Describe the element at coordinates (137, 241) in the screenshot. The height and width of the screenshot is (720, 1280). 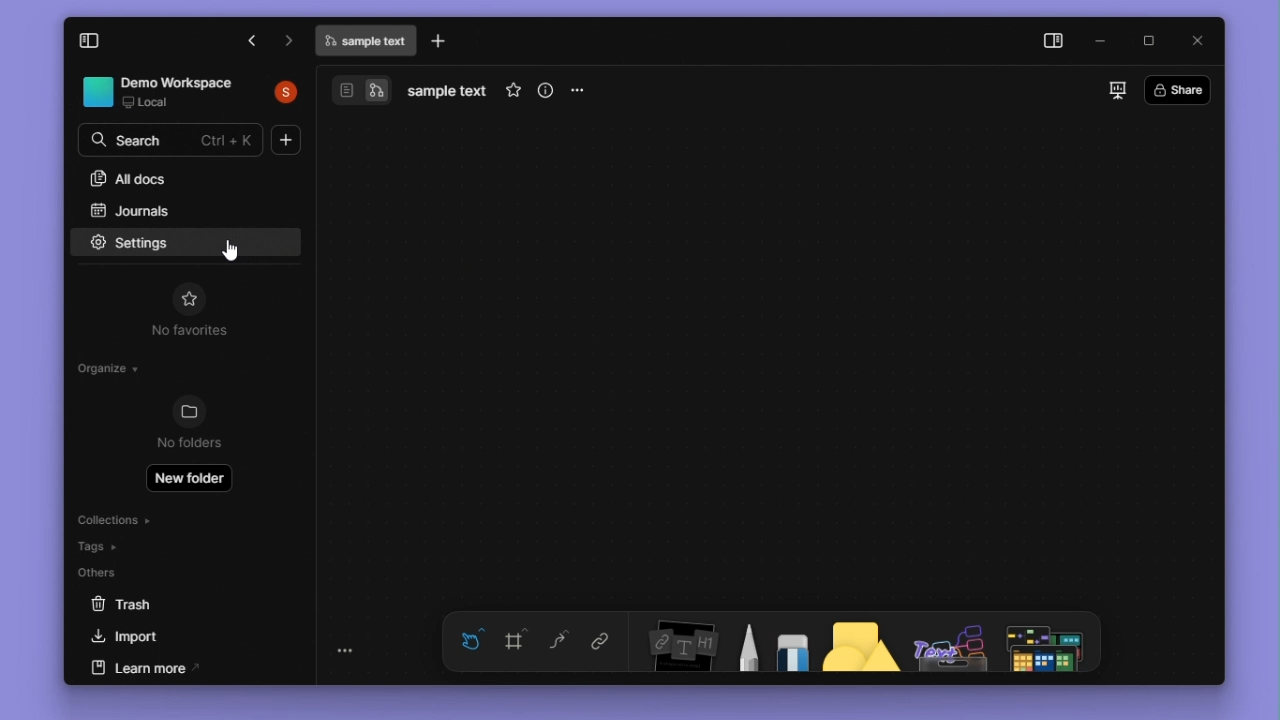
I see `settings` at that location.